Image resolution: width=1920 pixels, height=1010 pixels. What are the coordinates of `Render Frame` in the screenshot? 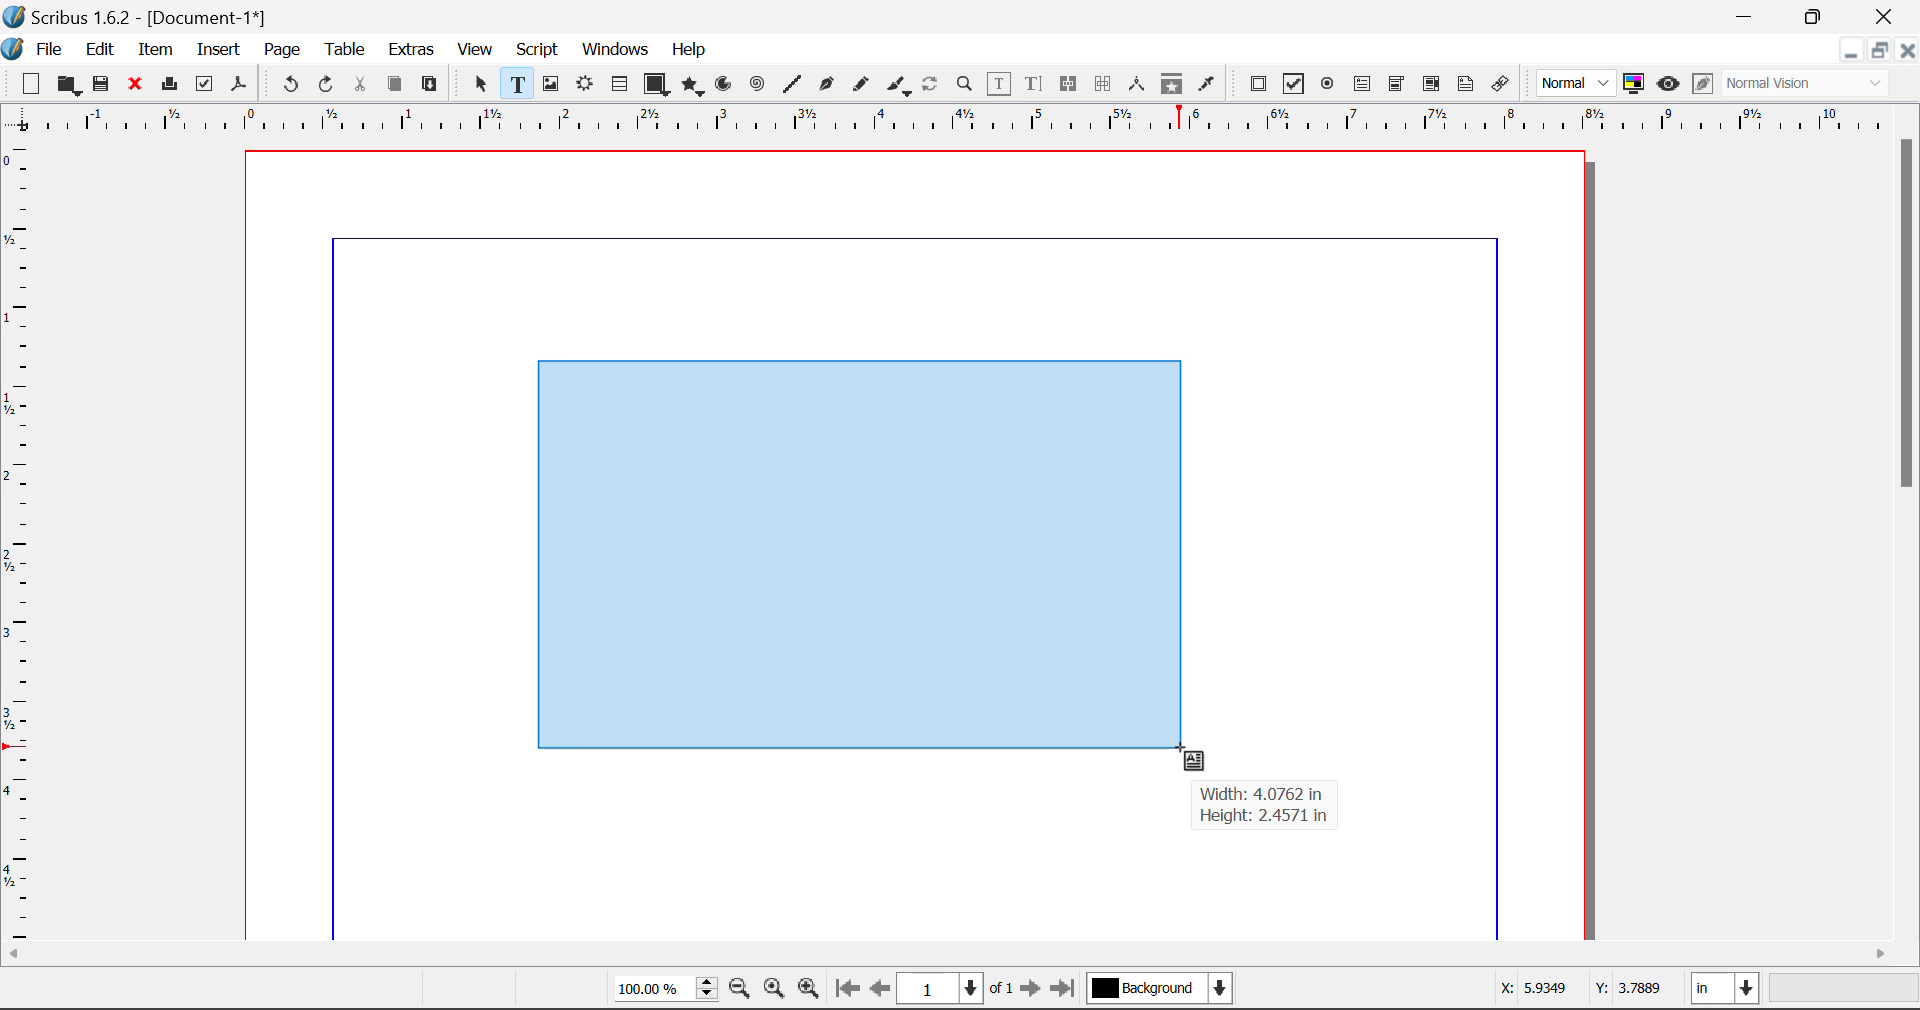 It's located at (584, 85).